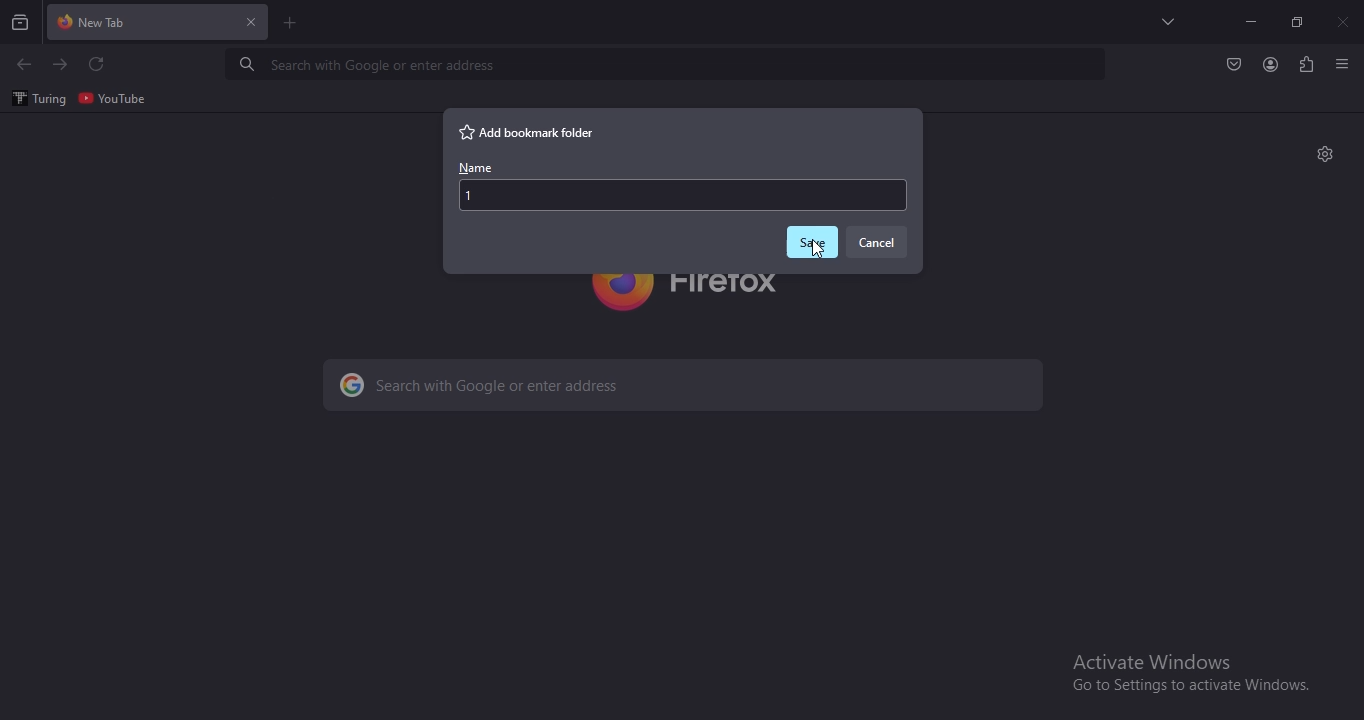 This screenshot has height=720, width=1364. Describe the element at coordinates (1325, 152) in the screenshot. I see `settings` at that location.